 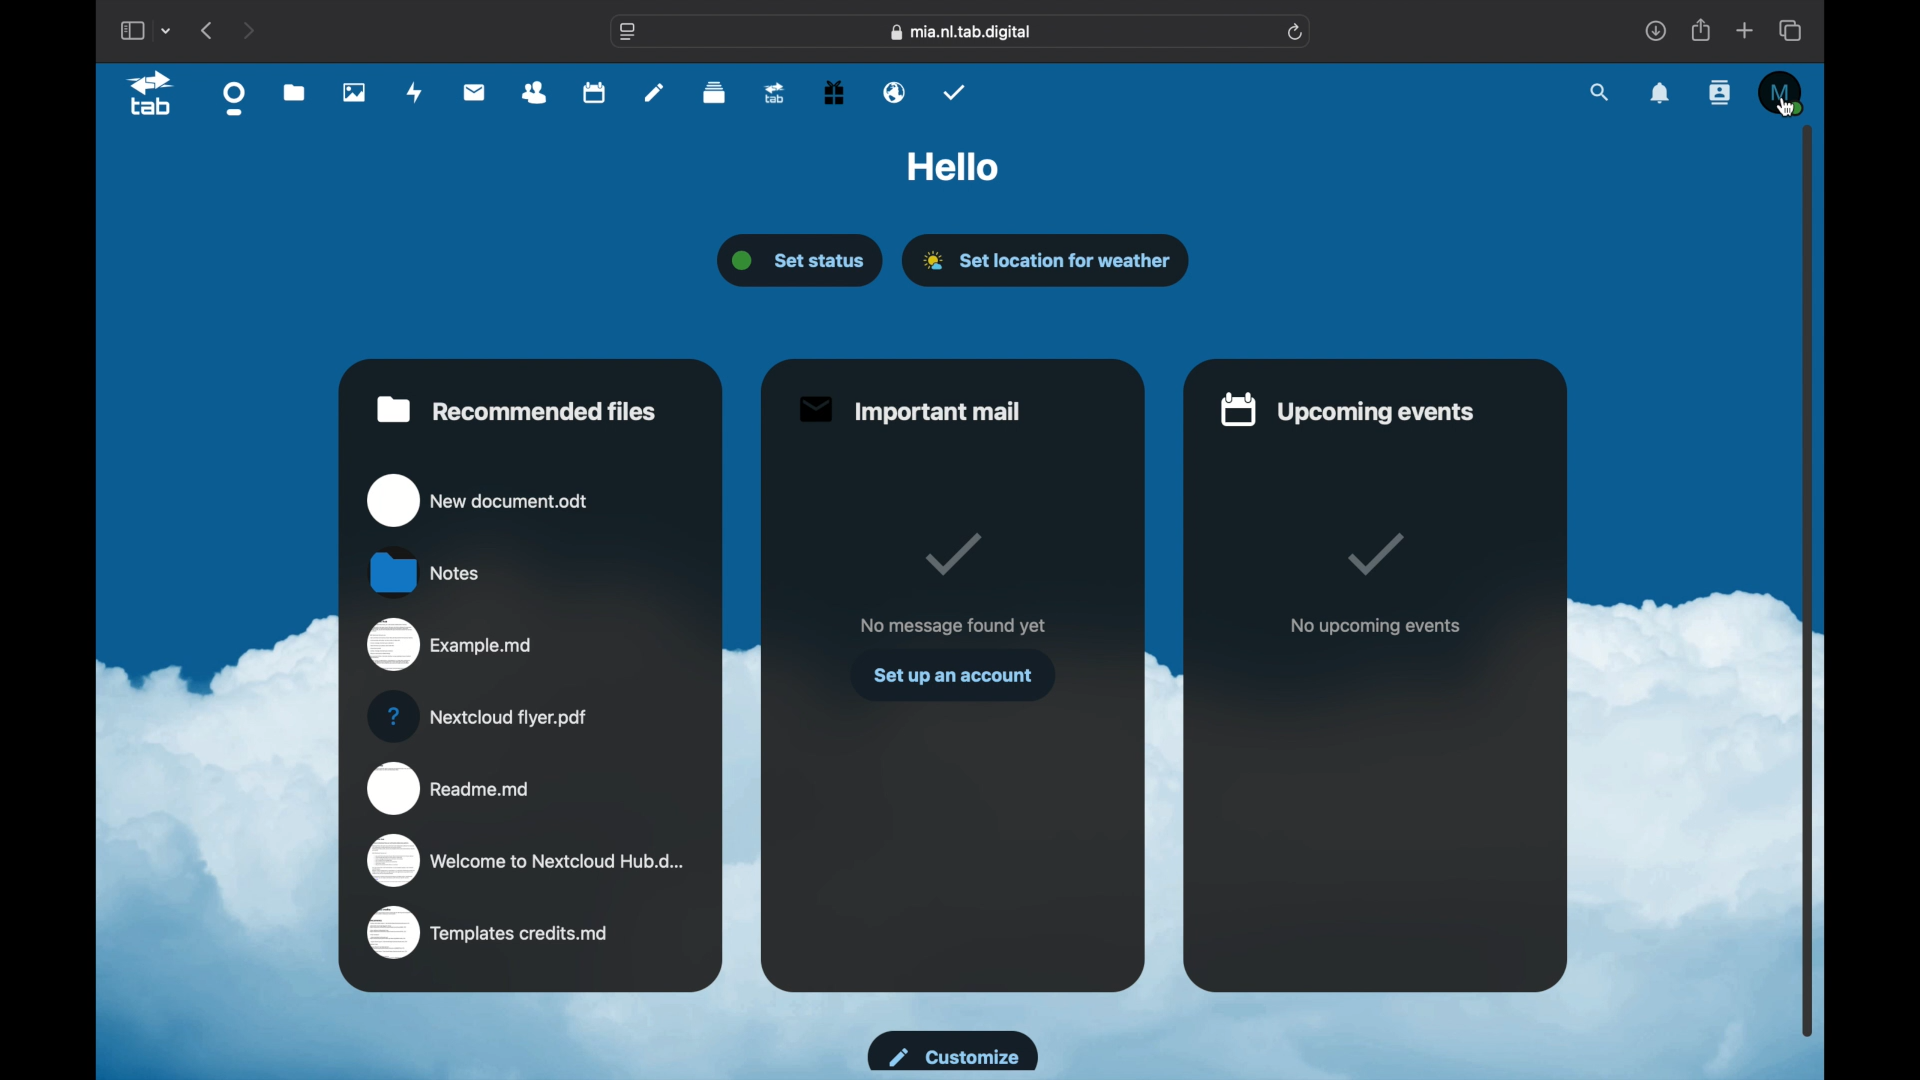 What do you see at coordinates (1376, 555) in the screenshot?
I see `tik mark` at bounding box center [1376, 555].